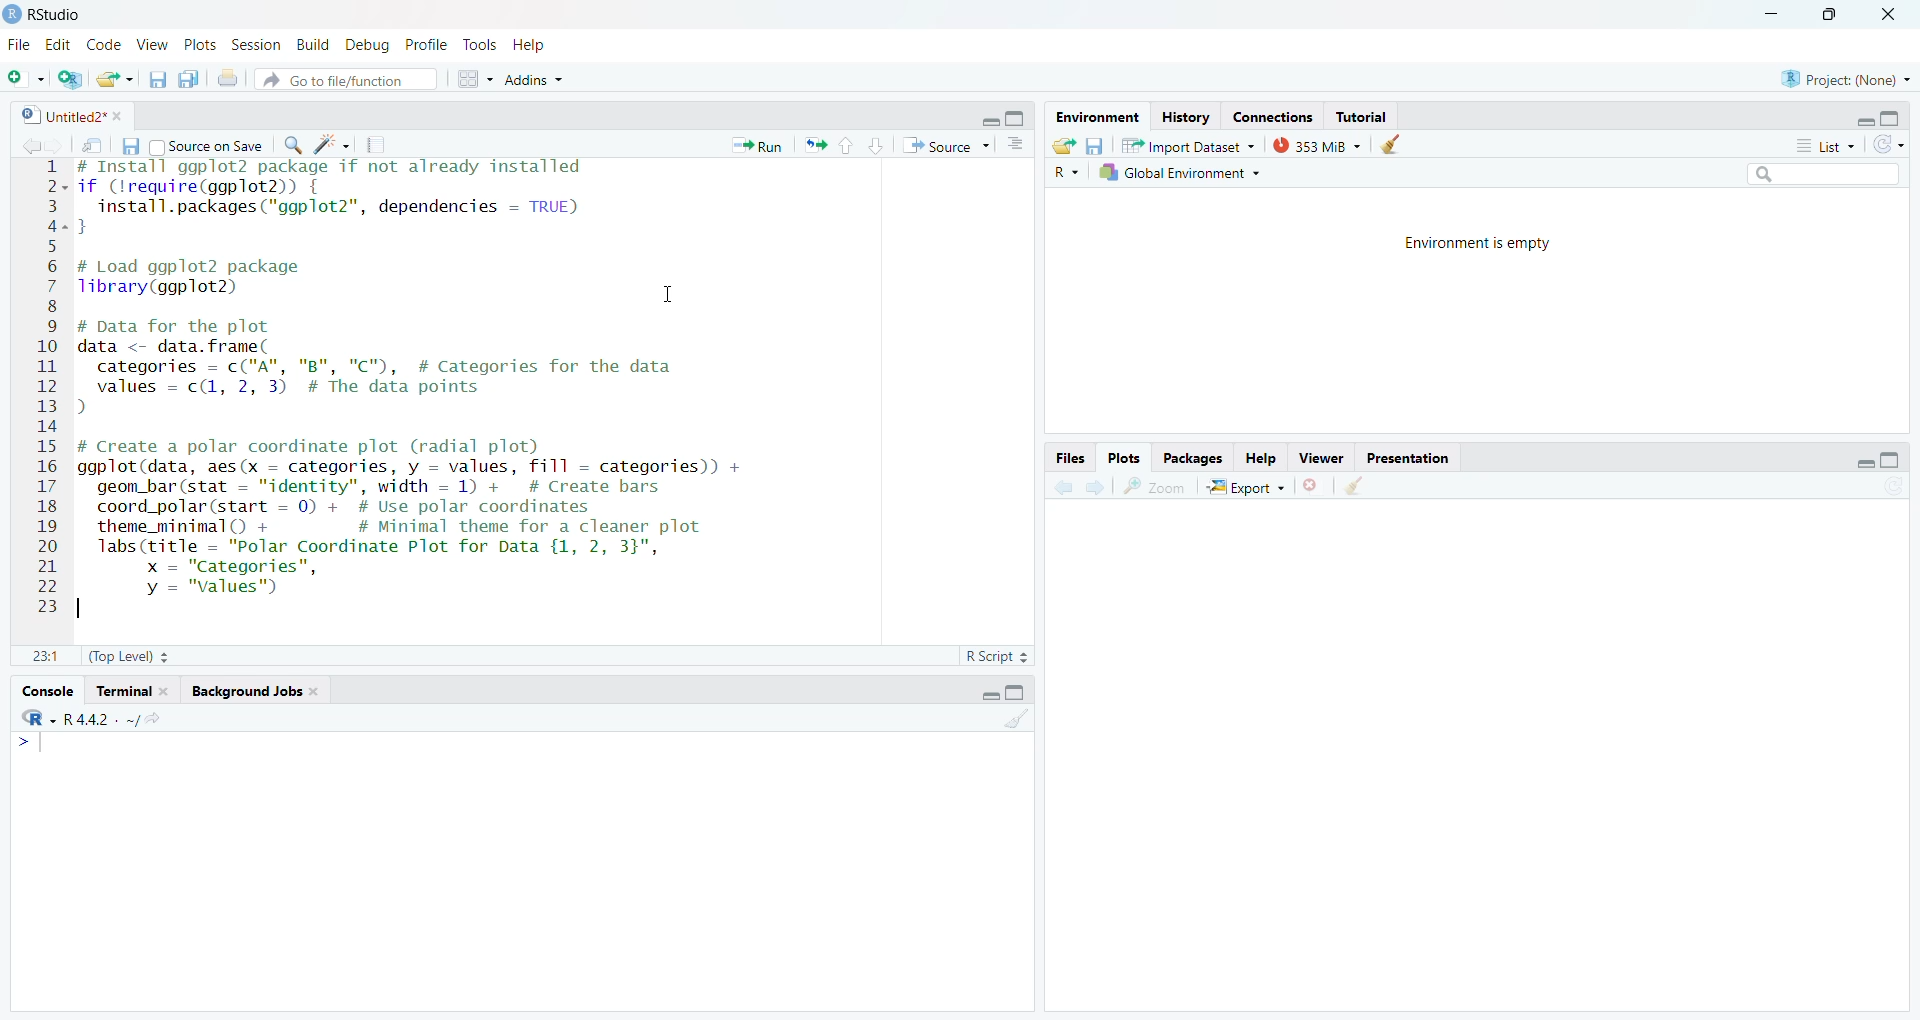 The height and width of the screenshot is (1020, 1920). I want to click on find/replace, so click(292, 144).